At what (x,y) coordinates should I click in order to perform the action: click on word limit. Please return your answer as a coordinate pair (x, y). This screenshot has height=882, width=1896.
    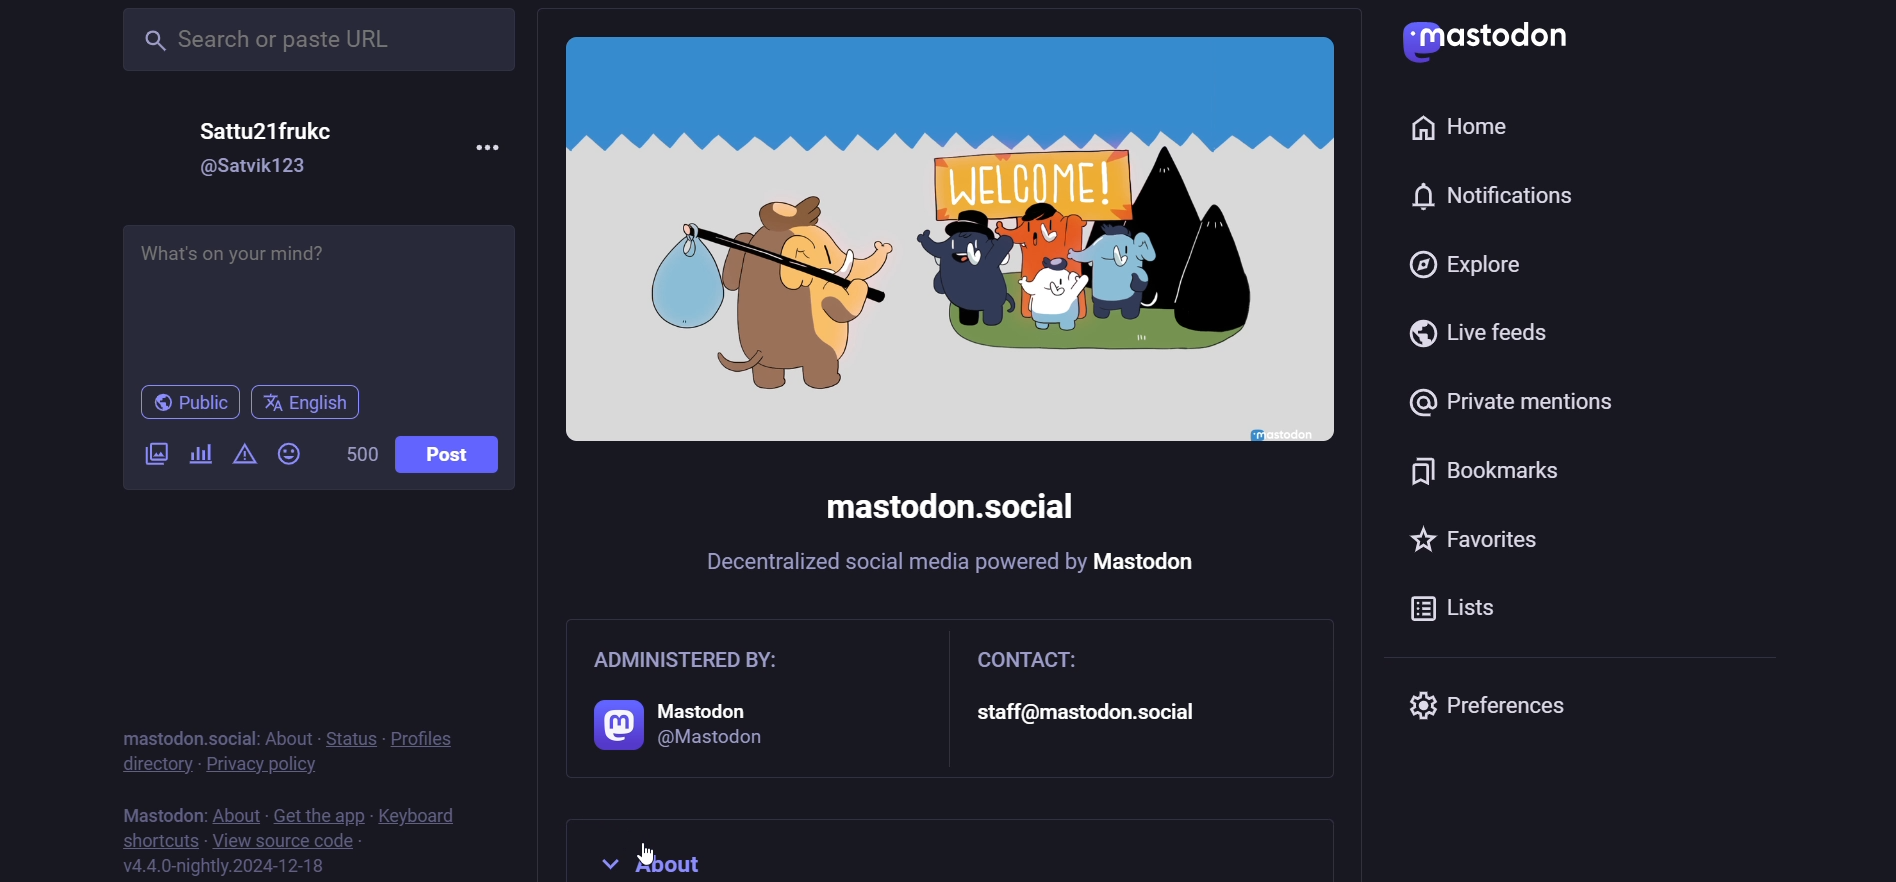
    Looking at the image, I should click on (358, 454).